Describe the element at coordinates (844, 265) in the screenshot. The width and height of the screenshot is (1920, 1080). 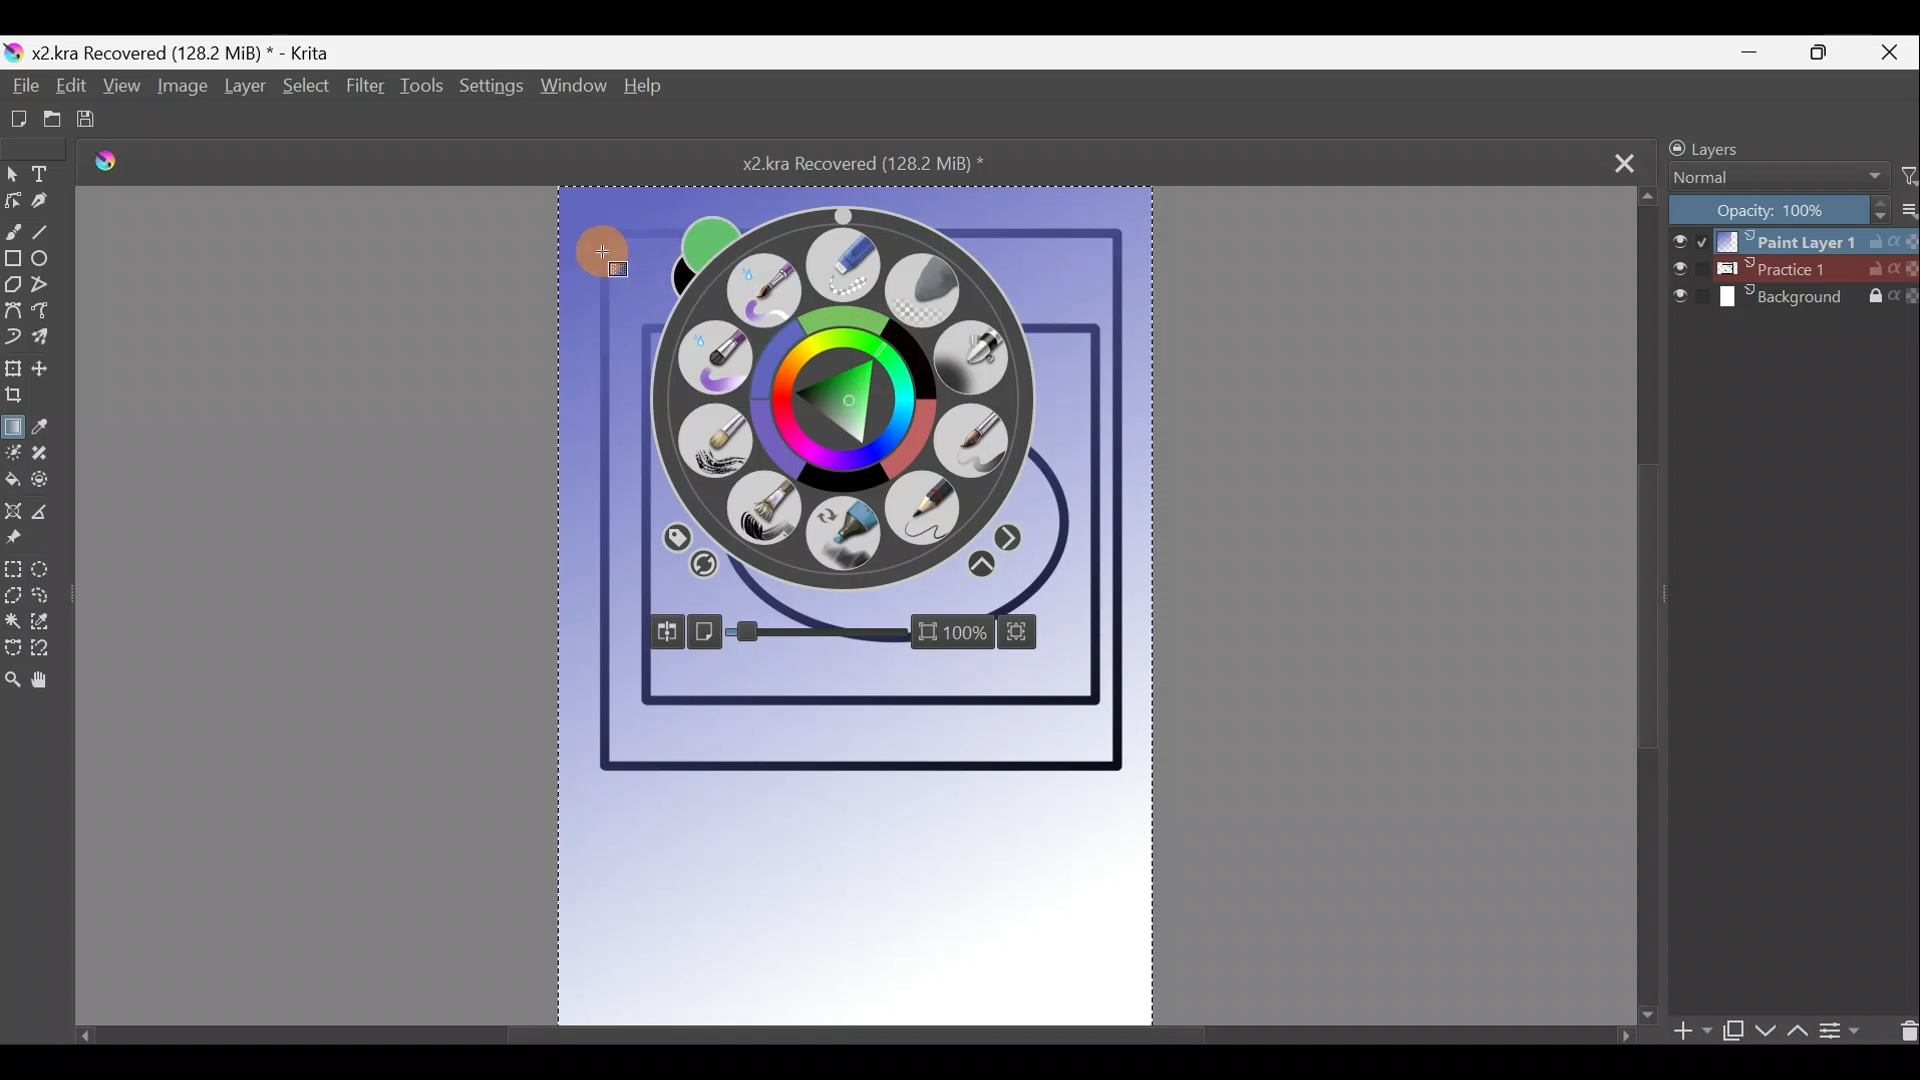
I see `Eraser small` at that location.